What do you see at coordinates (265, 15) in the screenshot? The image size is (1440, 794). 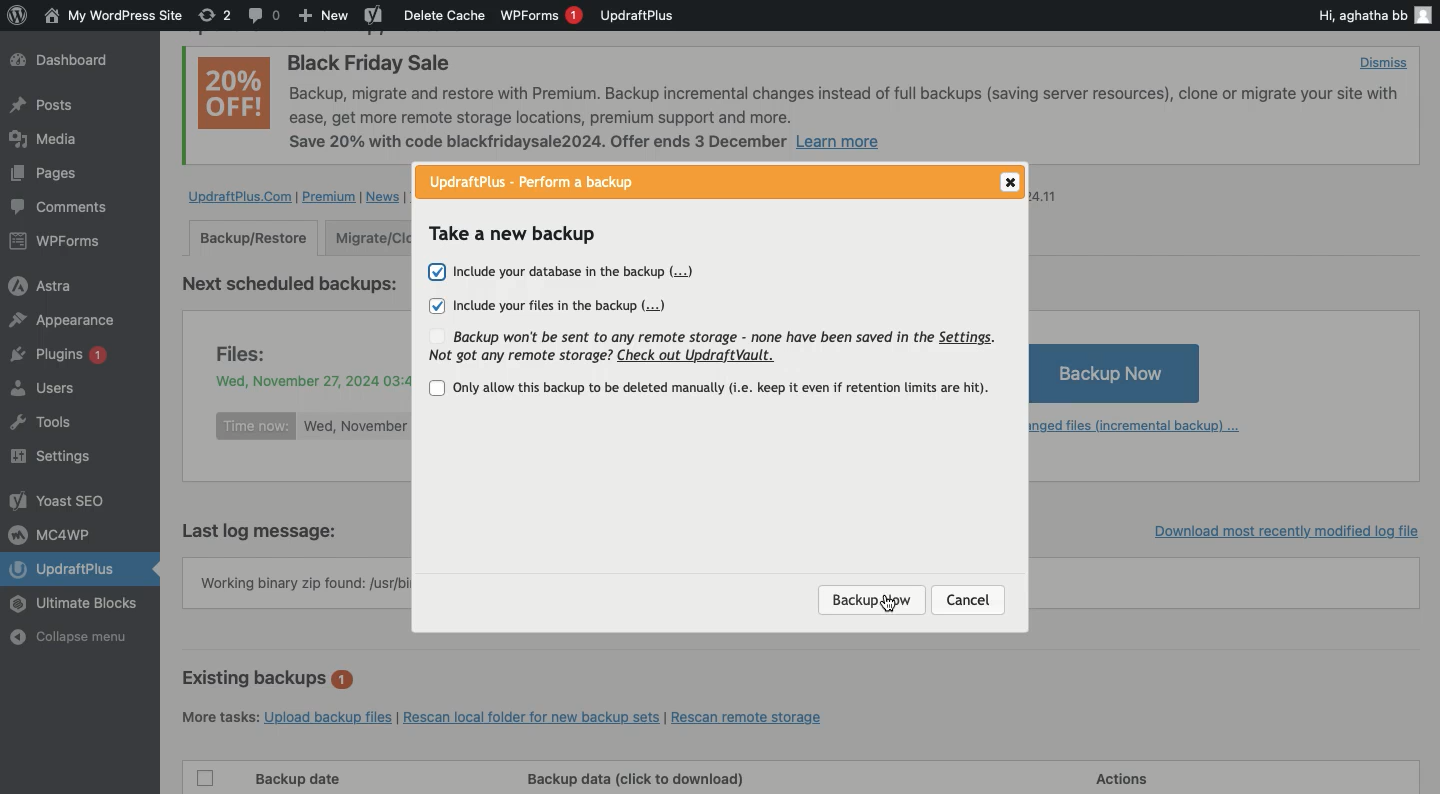 I see `Comment 0` at bounding box center [265, 15].